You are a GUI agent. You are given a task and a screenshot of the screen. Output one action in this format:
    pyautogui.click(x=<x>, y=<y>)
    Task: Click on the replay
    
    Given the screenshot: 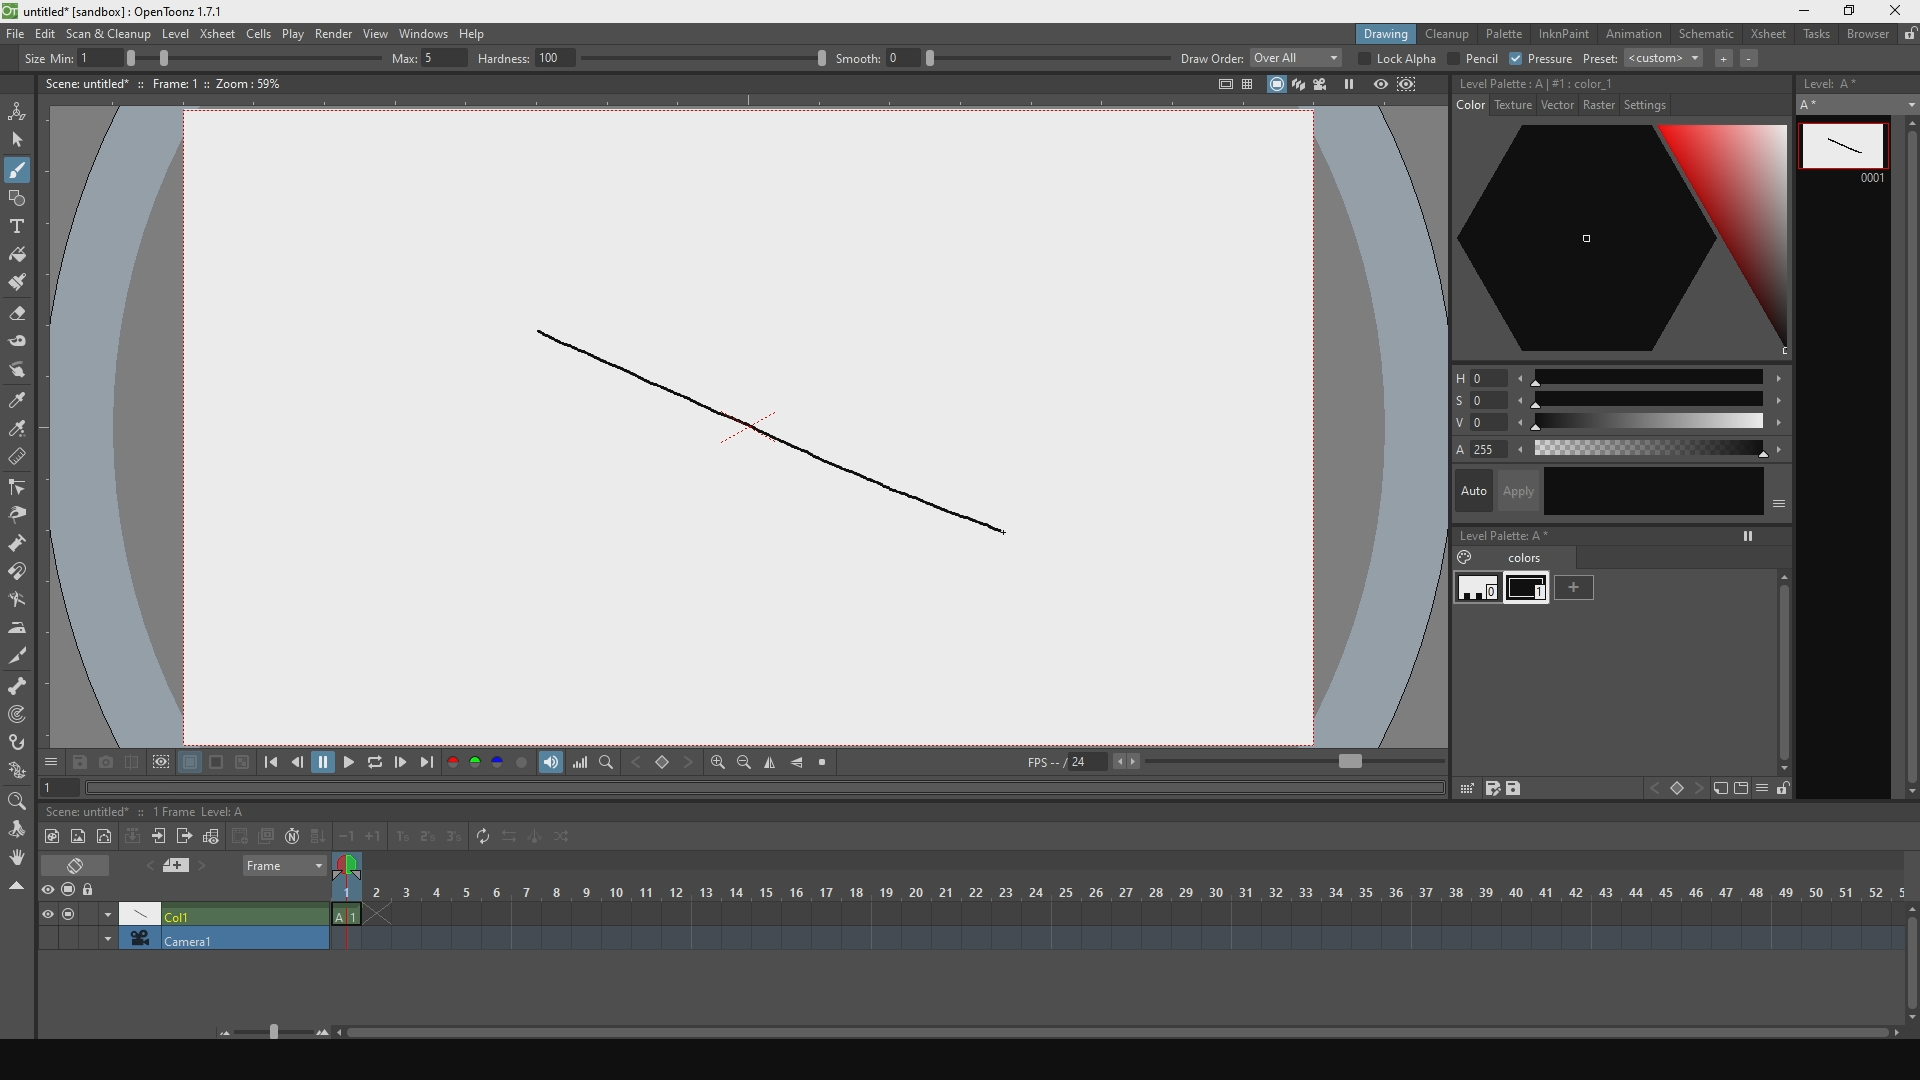 What is the action you would take?
    pyautogui.click(x=378, y=767)
    